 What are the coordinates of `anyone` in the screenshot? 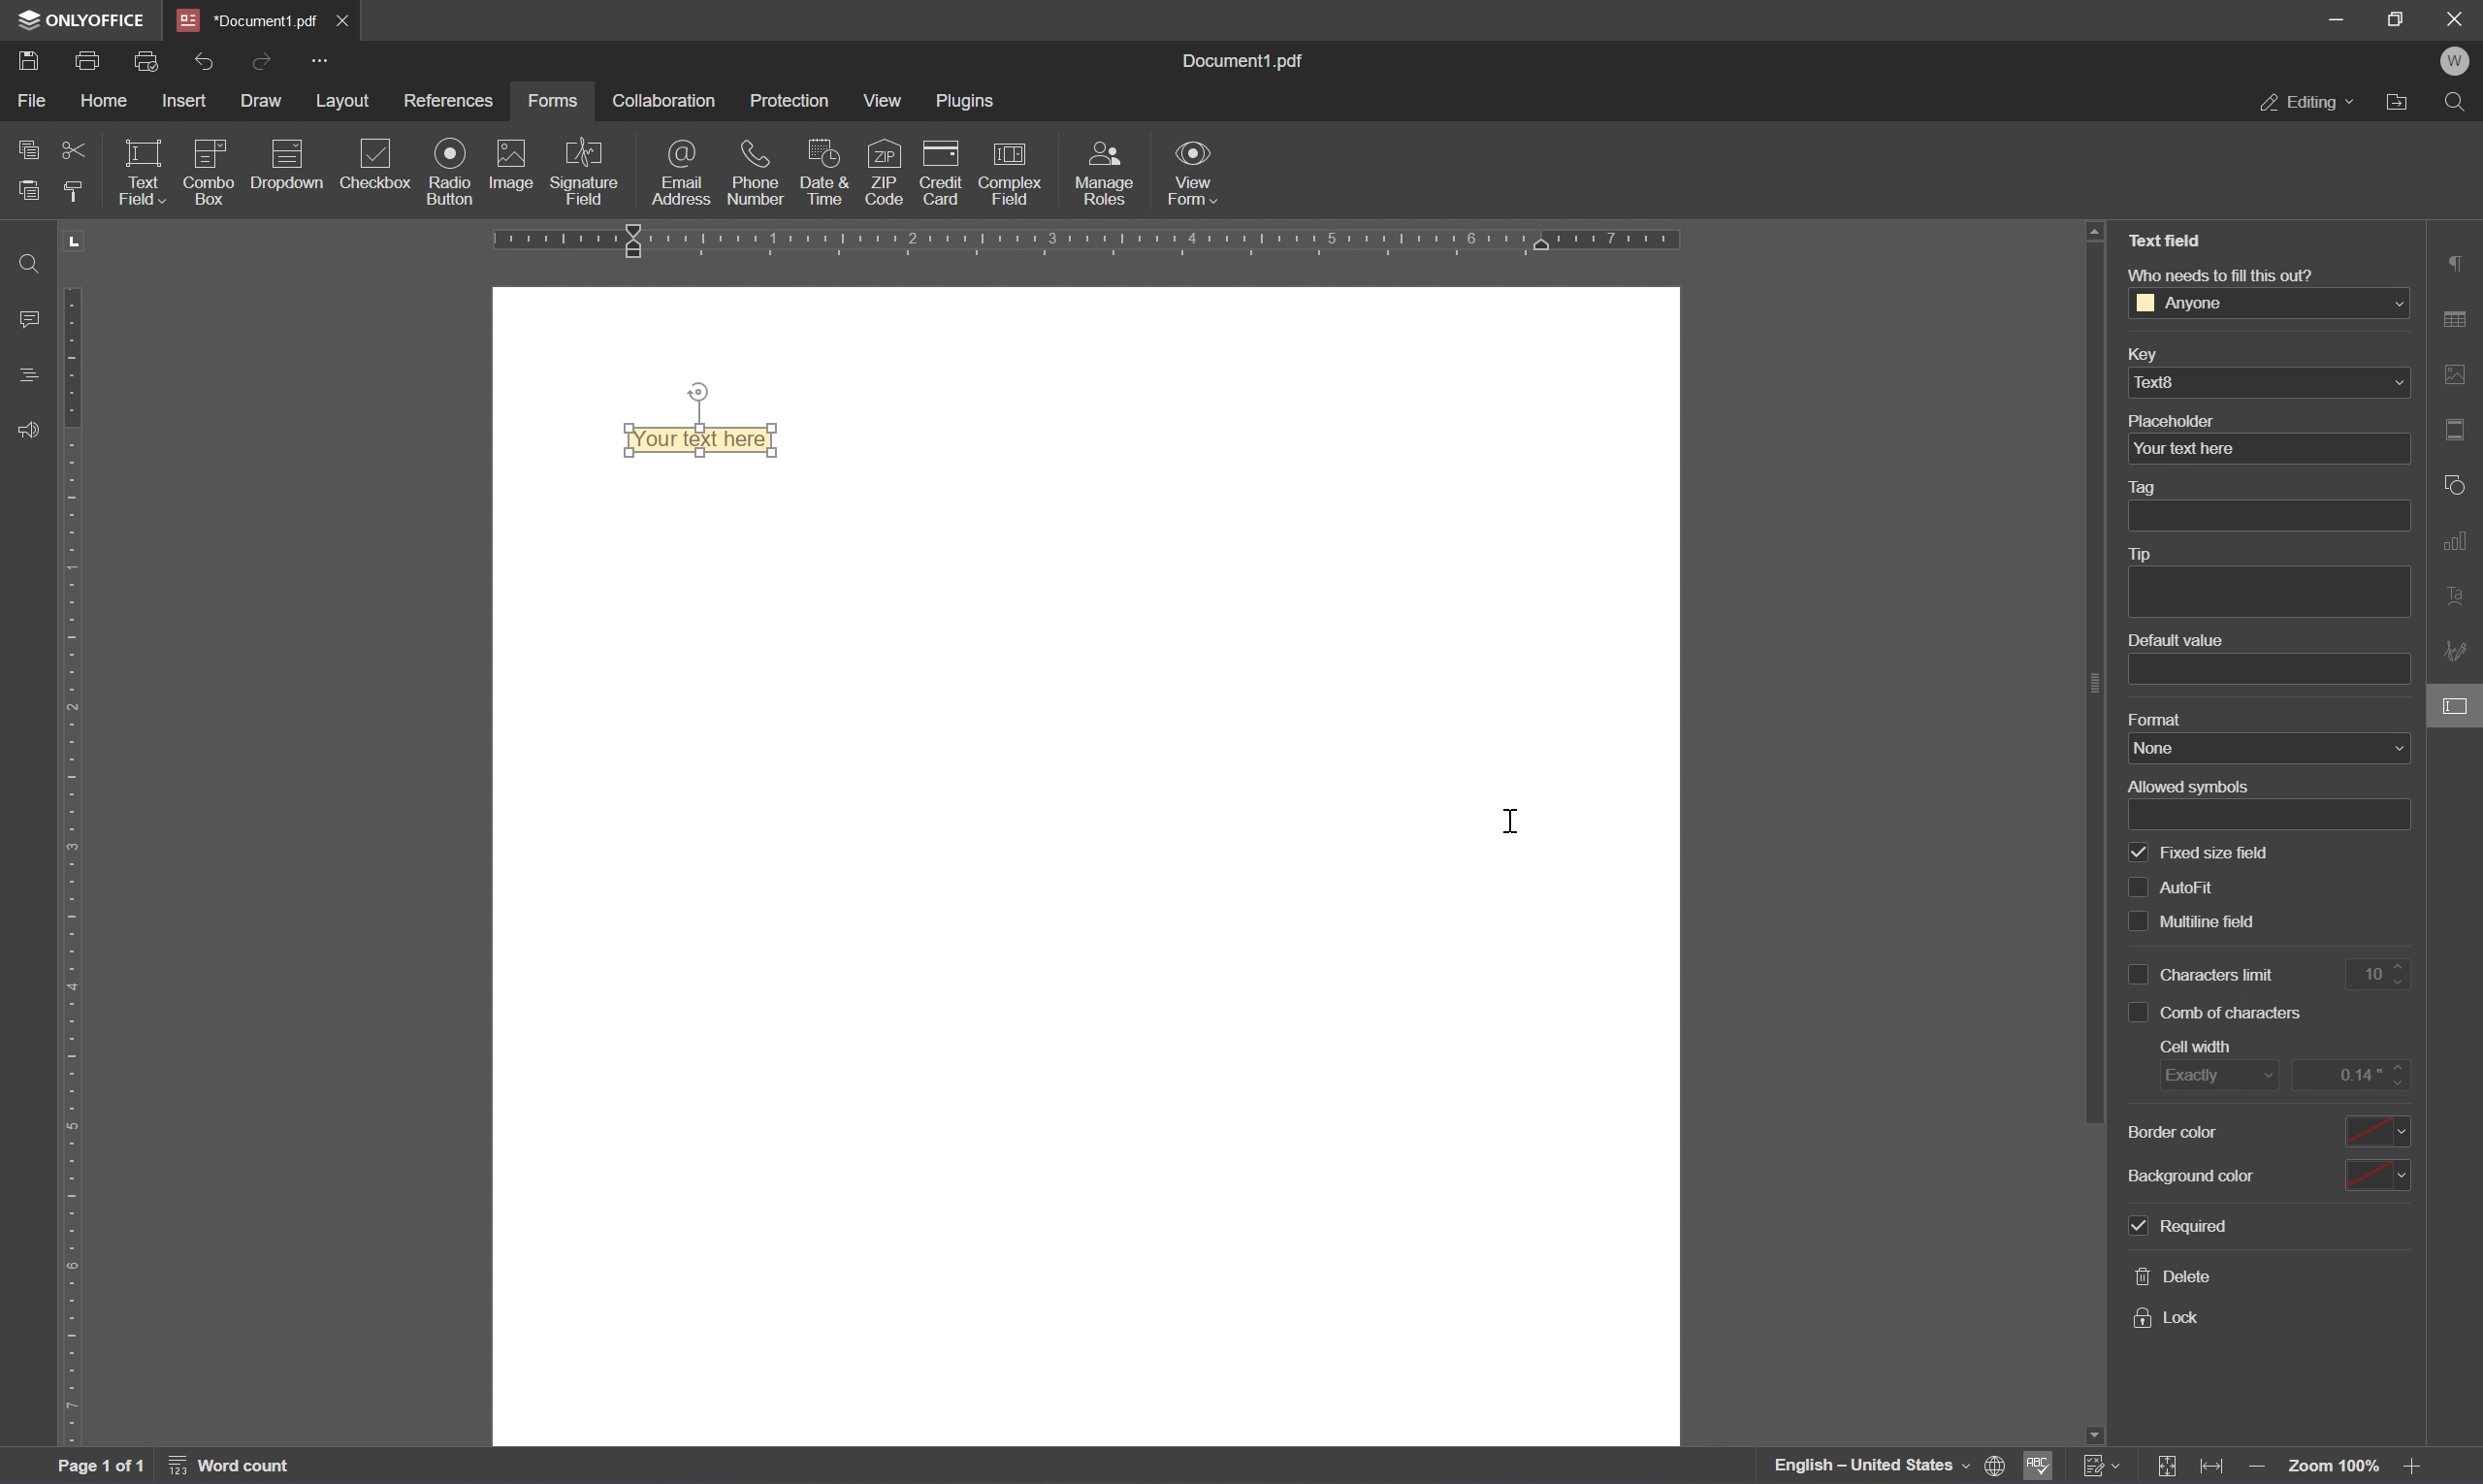 It's located at (2272, 303).